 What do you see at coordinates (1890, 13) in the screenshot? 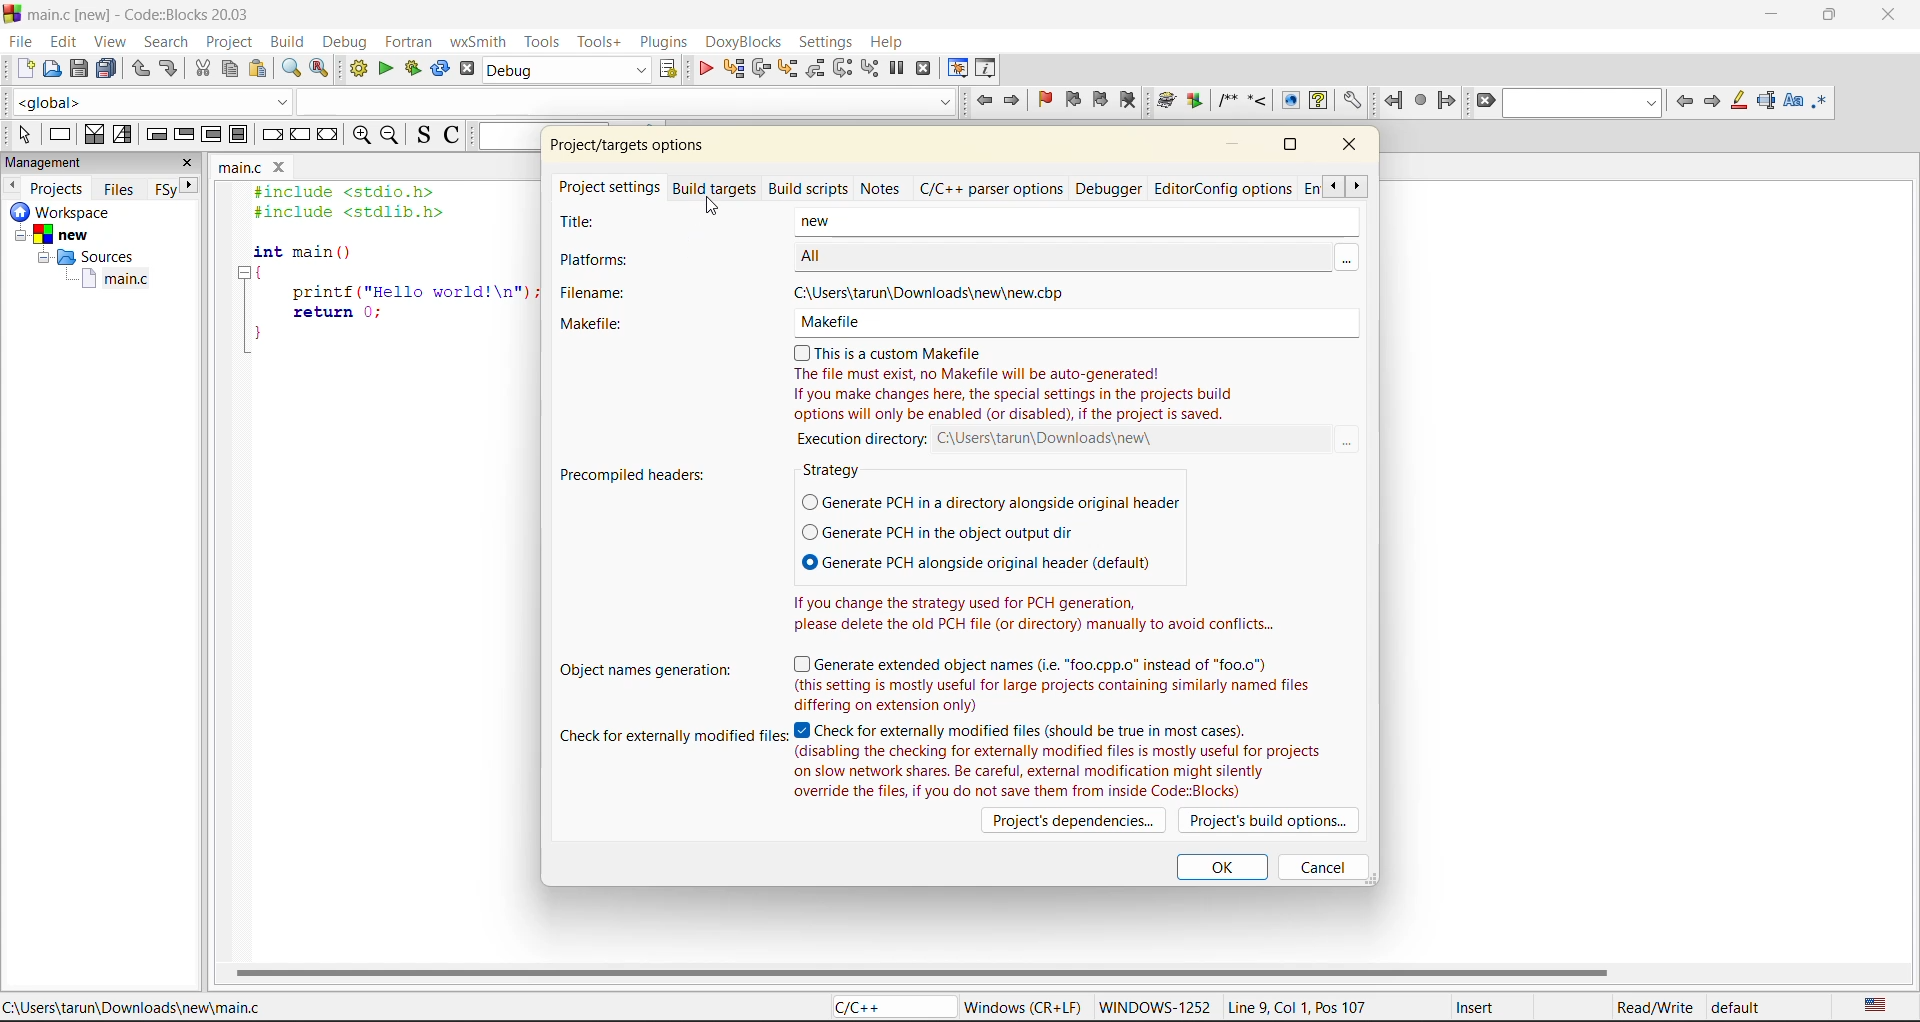
I see `close` at bounding box center [1890, 13].